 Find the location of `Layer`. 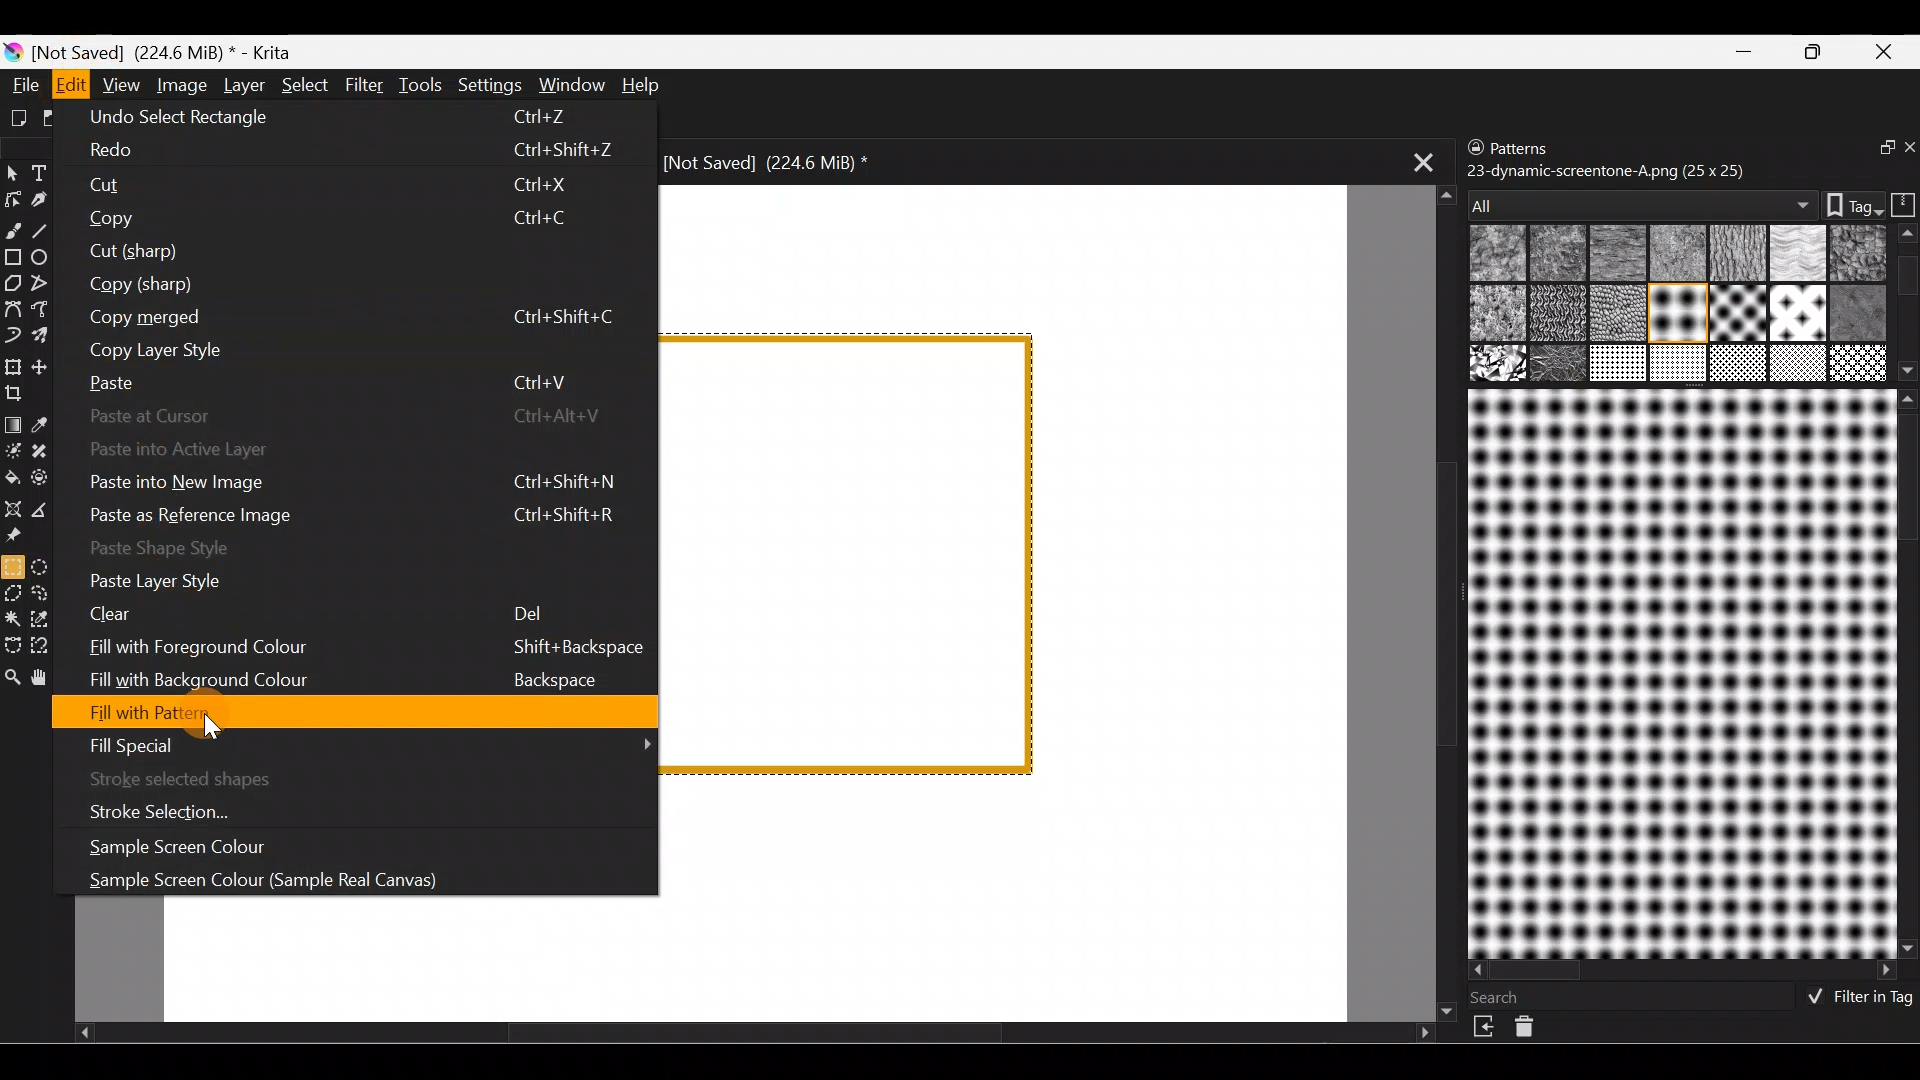

Layer is located at coordinates (243, 85).